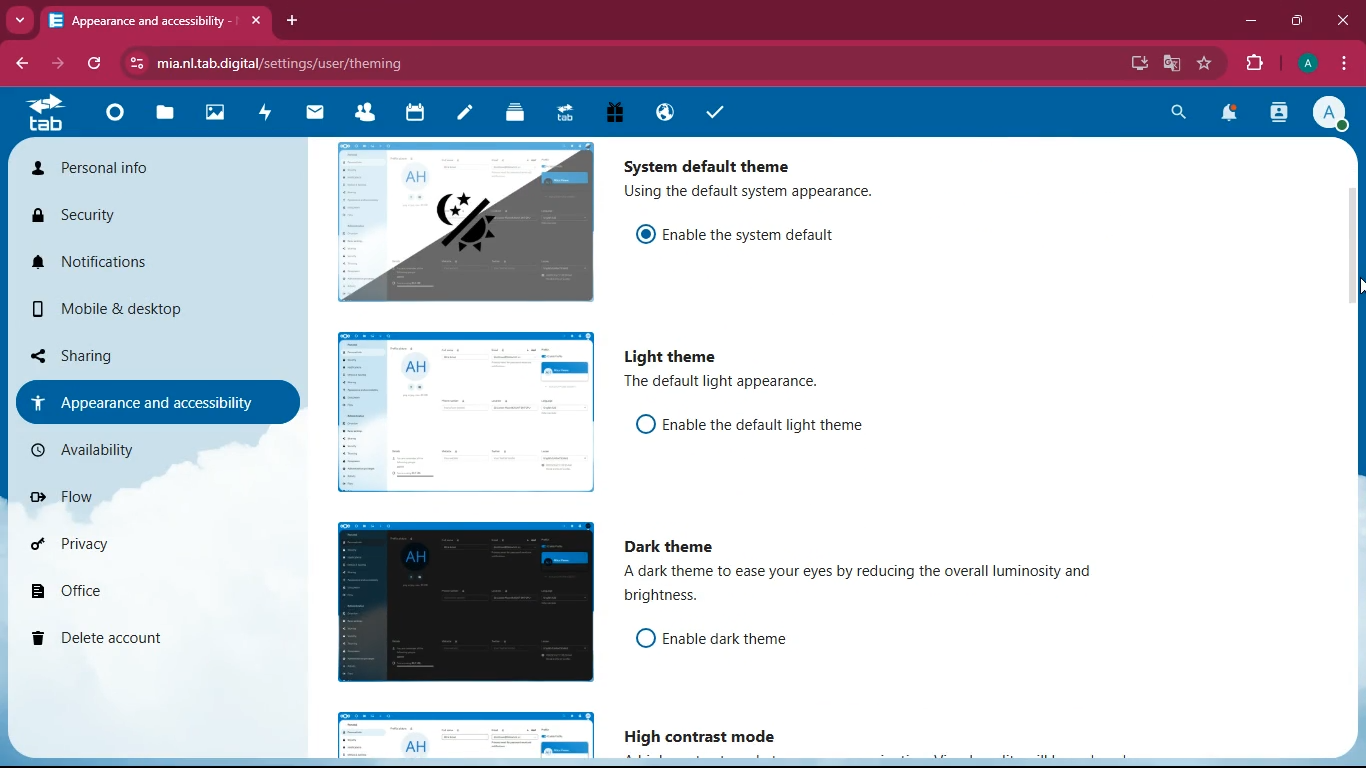  Describe the element at coordinates (463, 414) in the screenshot. I see `image` at that location.